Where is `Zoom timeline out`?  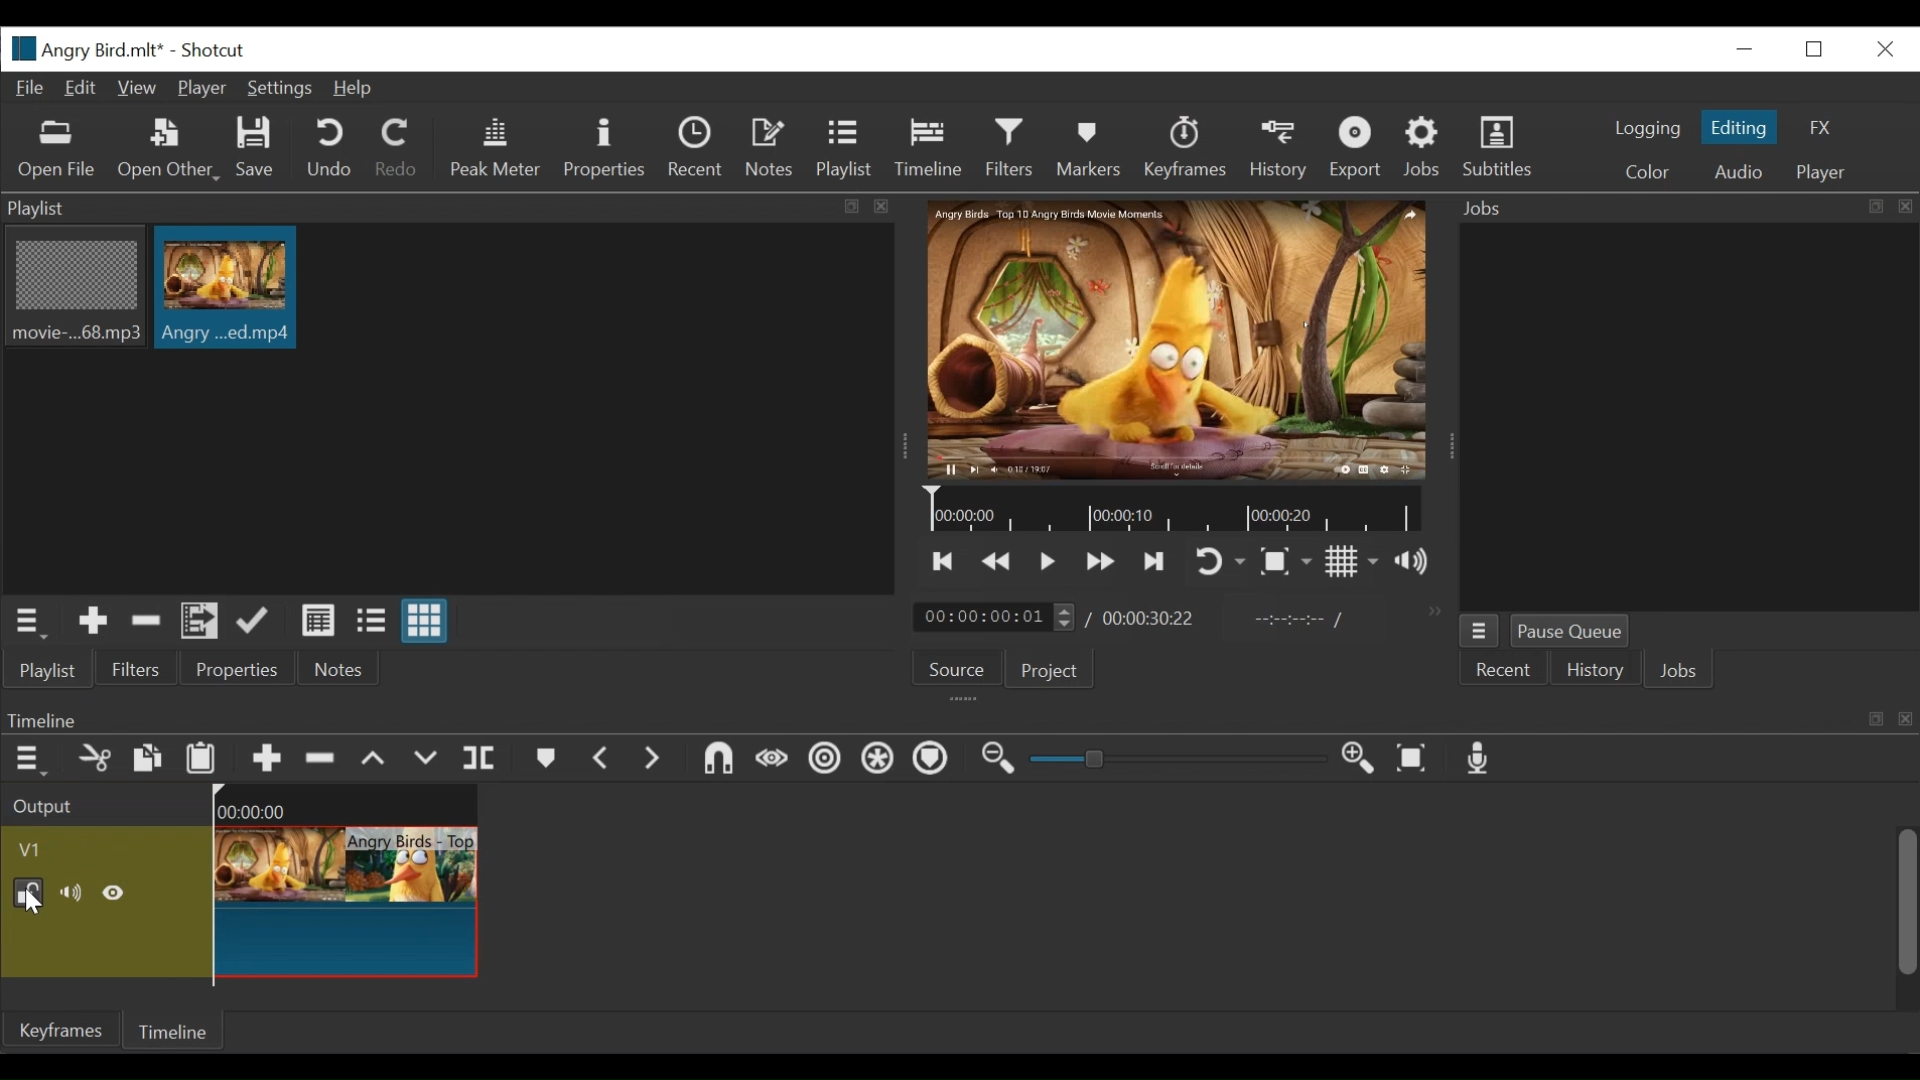
Zoom timeline out is located at coordinates (997, 759).